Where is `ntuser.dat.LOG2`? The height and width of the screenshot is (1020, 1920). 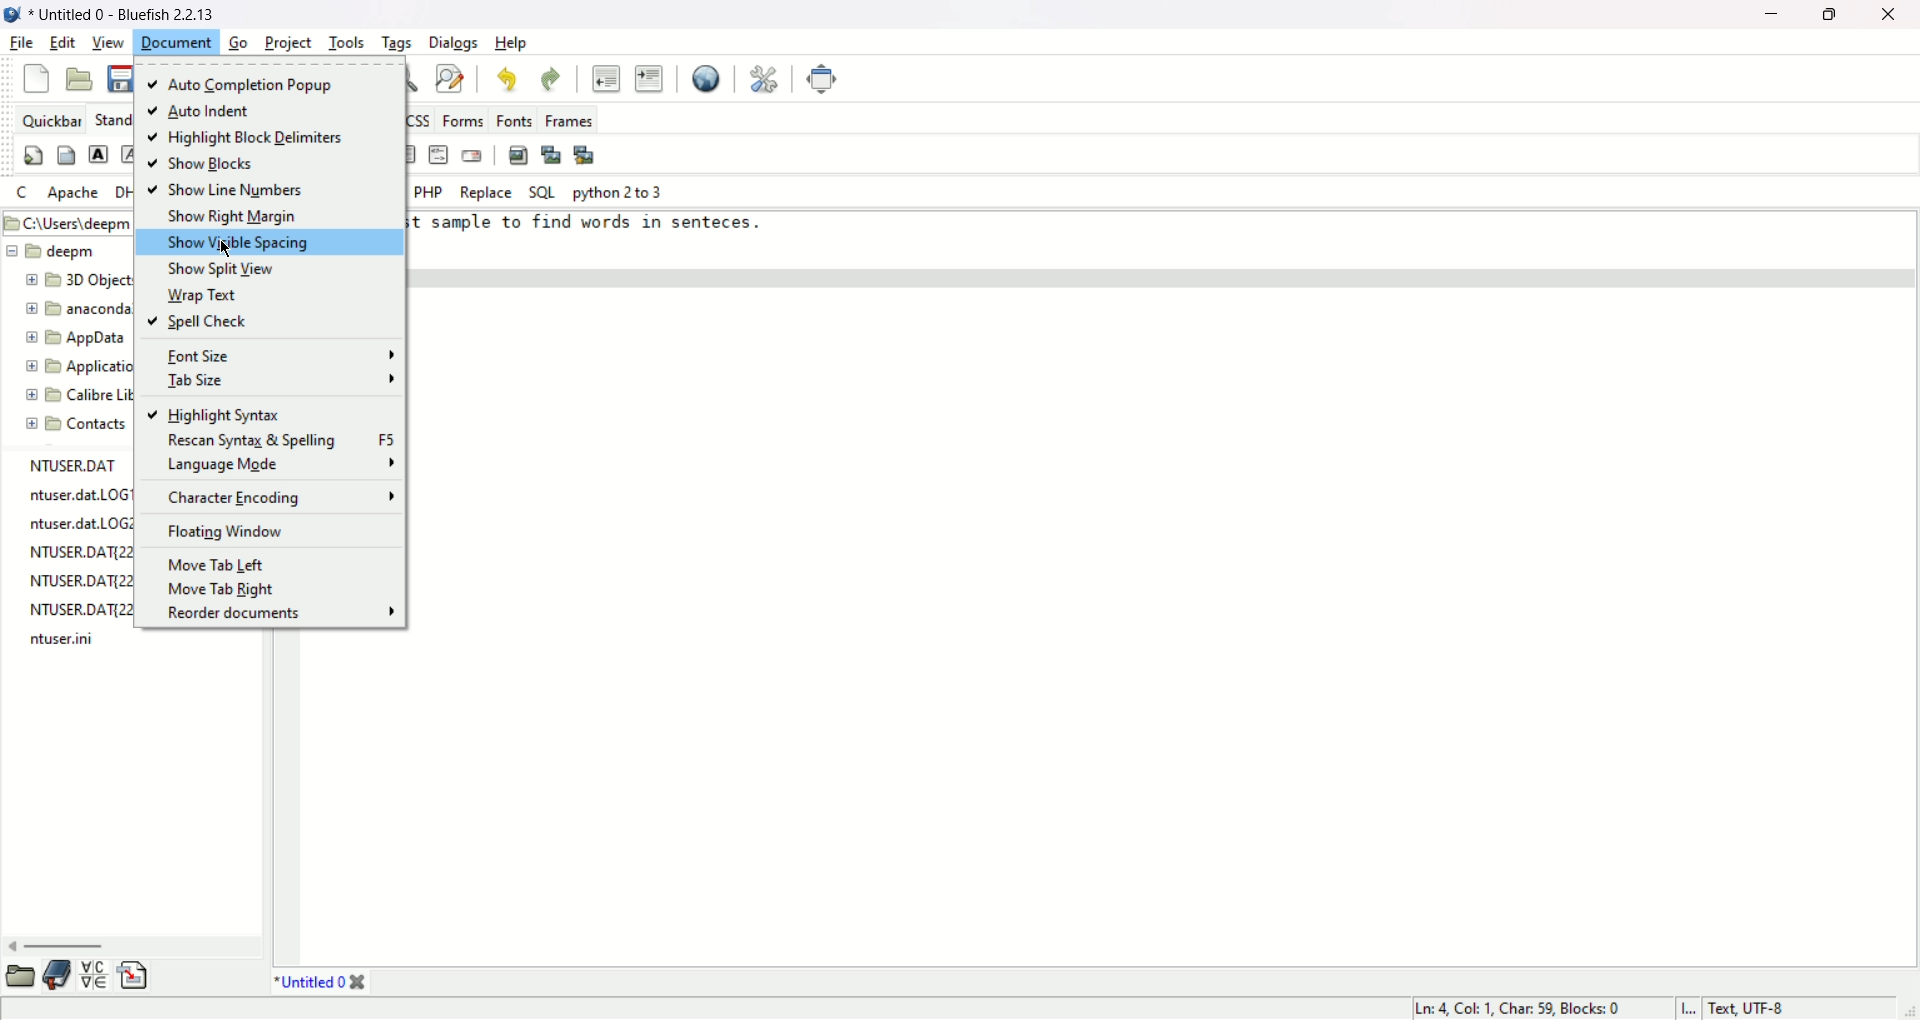 ntuser.dat.LOG2 is located at coordinates (80, 524).